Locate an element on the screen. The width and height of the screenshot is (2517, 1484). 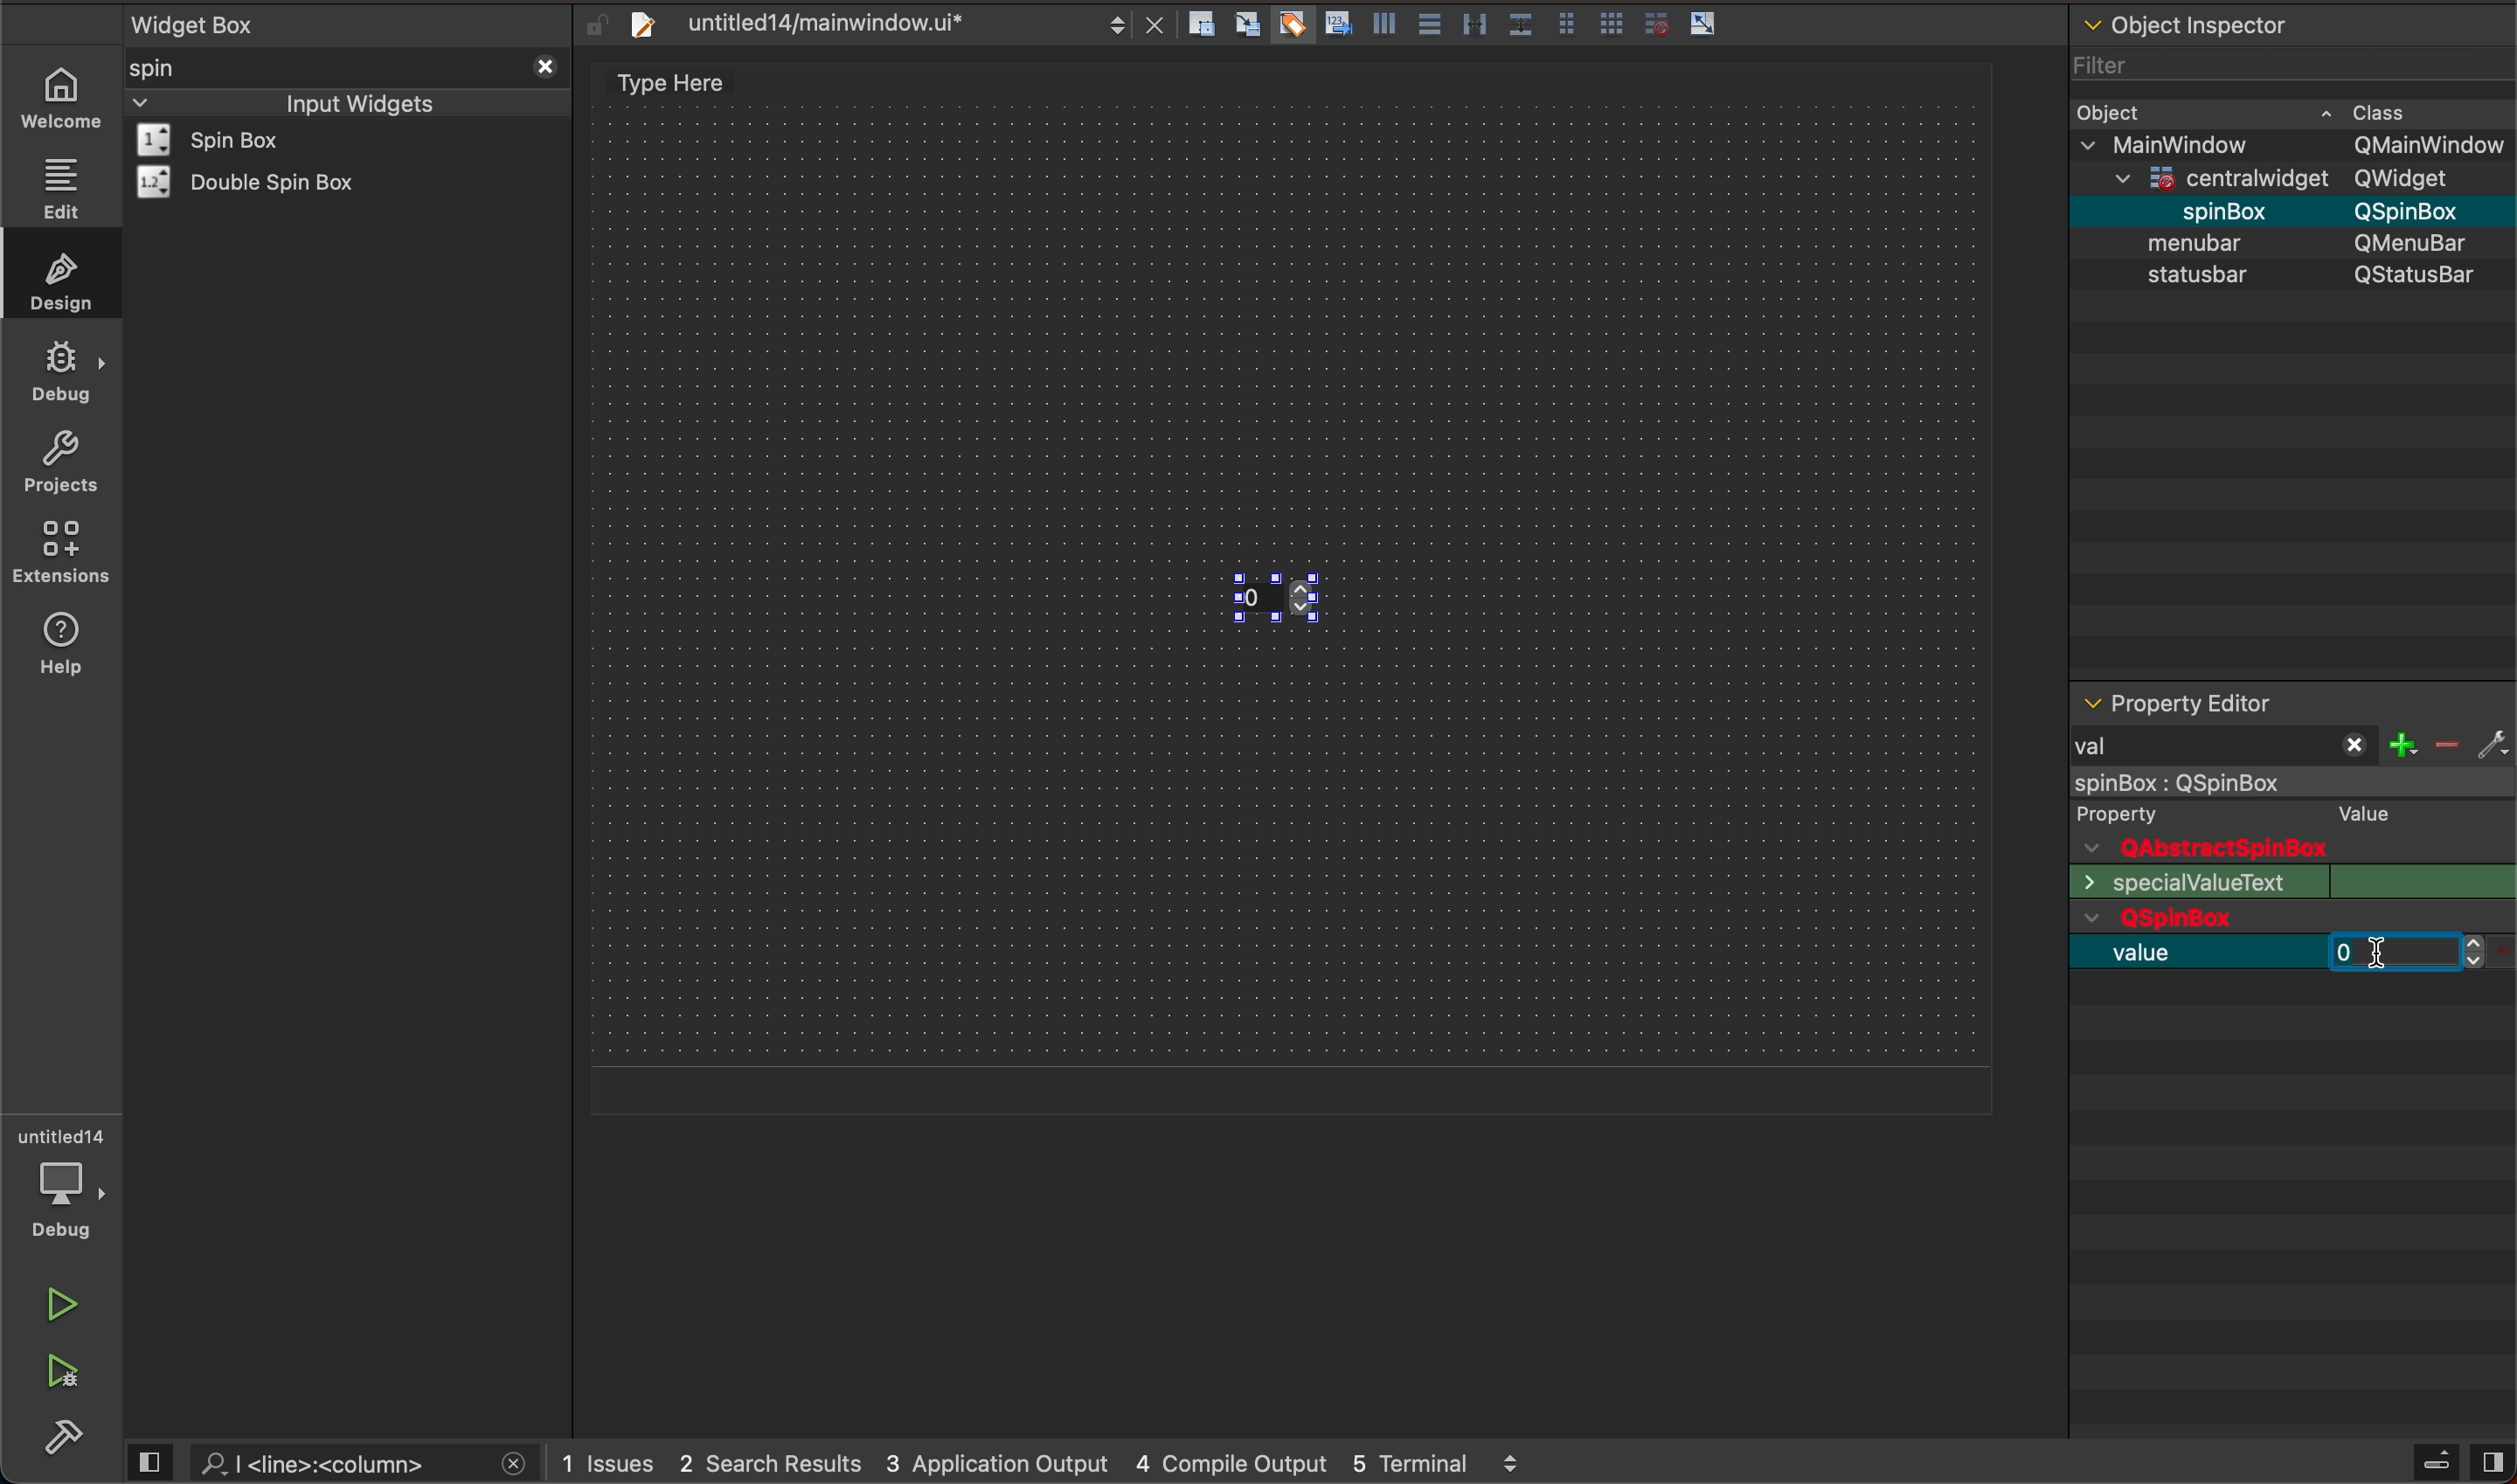
design is located at coordinates (56, 277).